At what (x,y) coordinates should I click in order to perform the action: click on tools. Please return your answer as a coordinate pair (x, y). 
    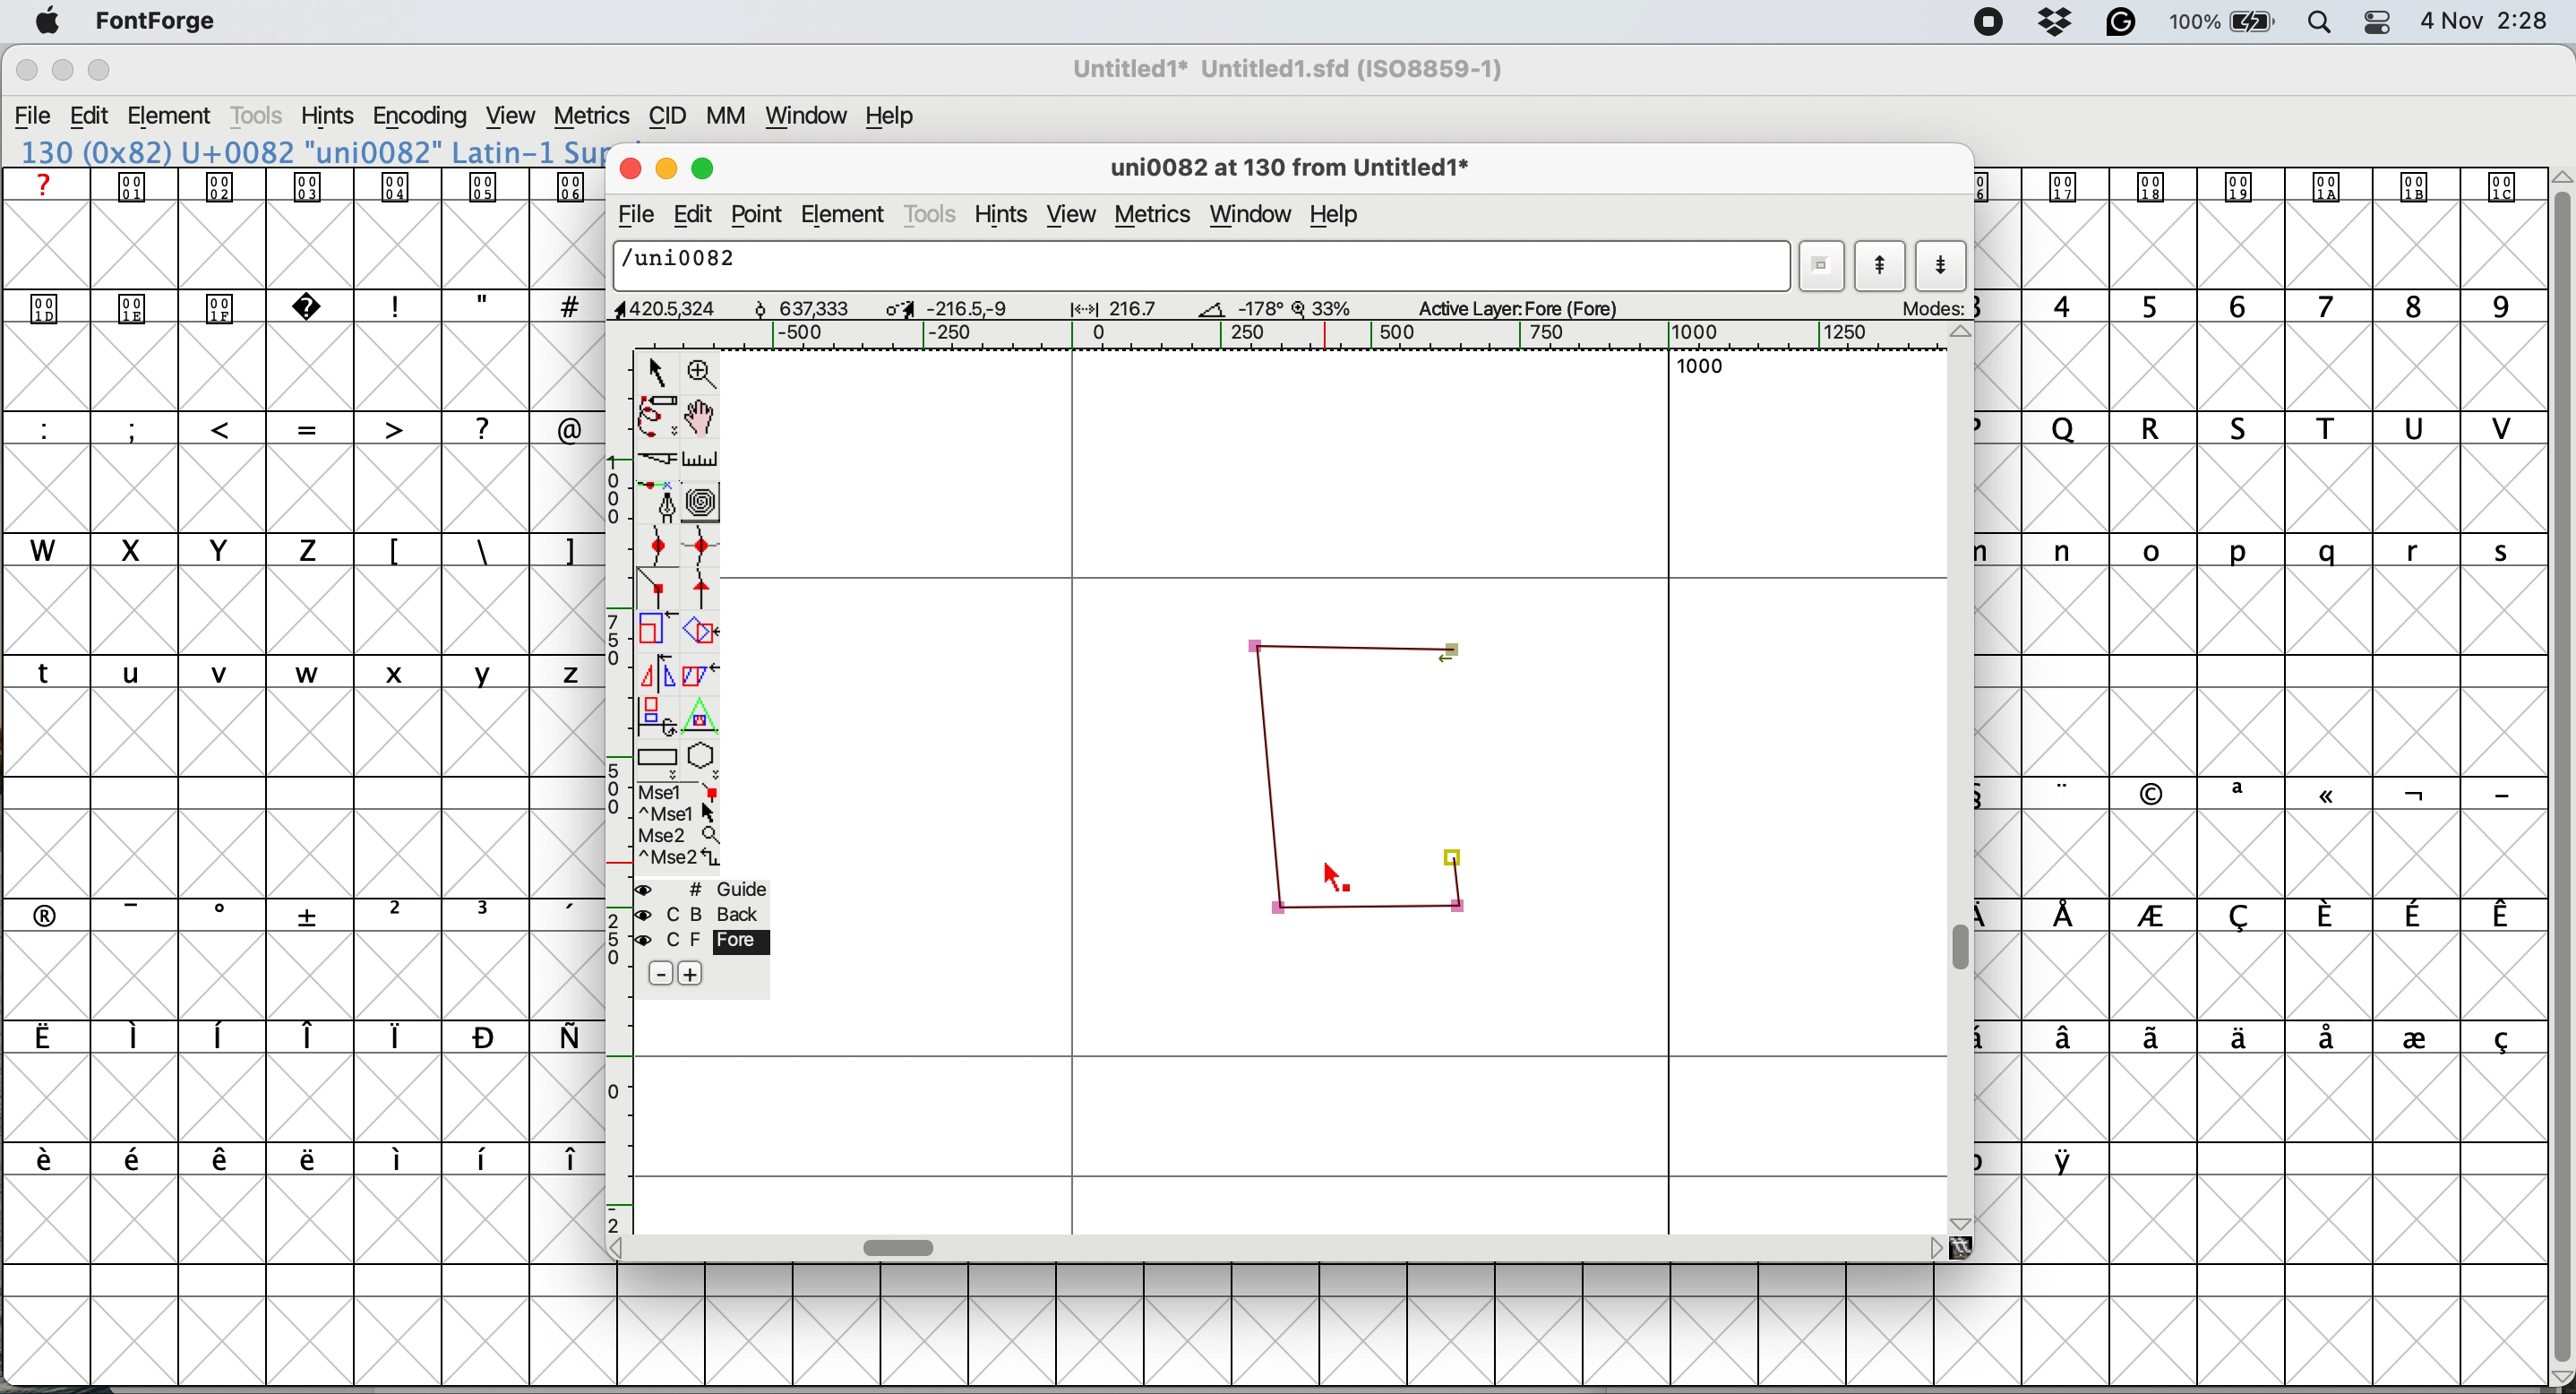
    Looking at the image, I should click on (261, 116).